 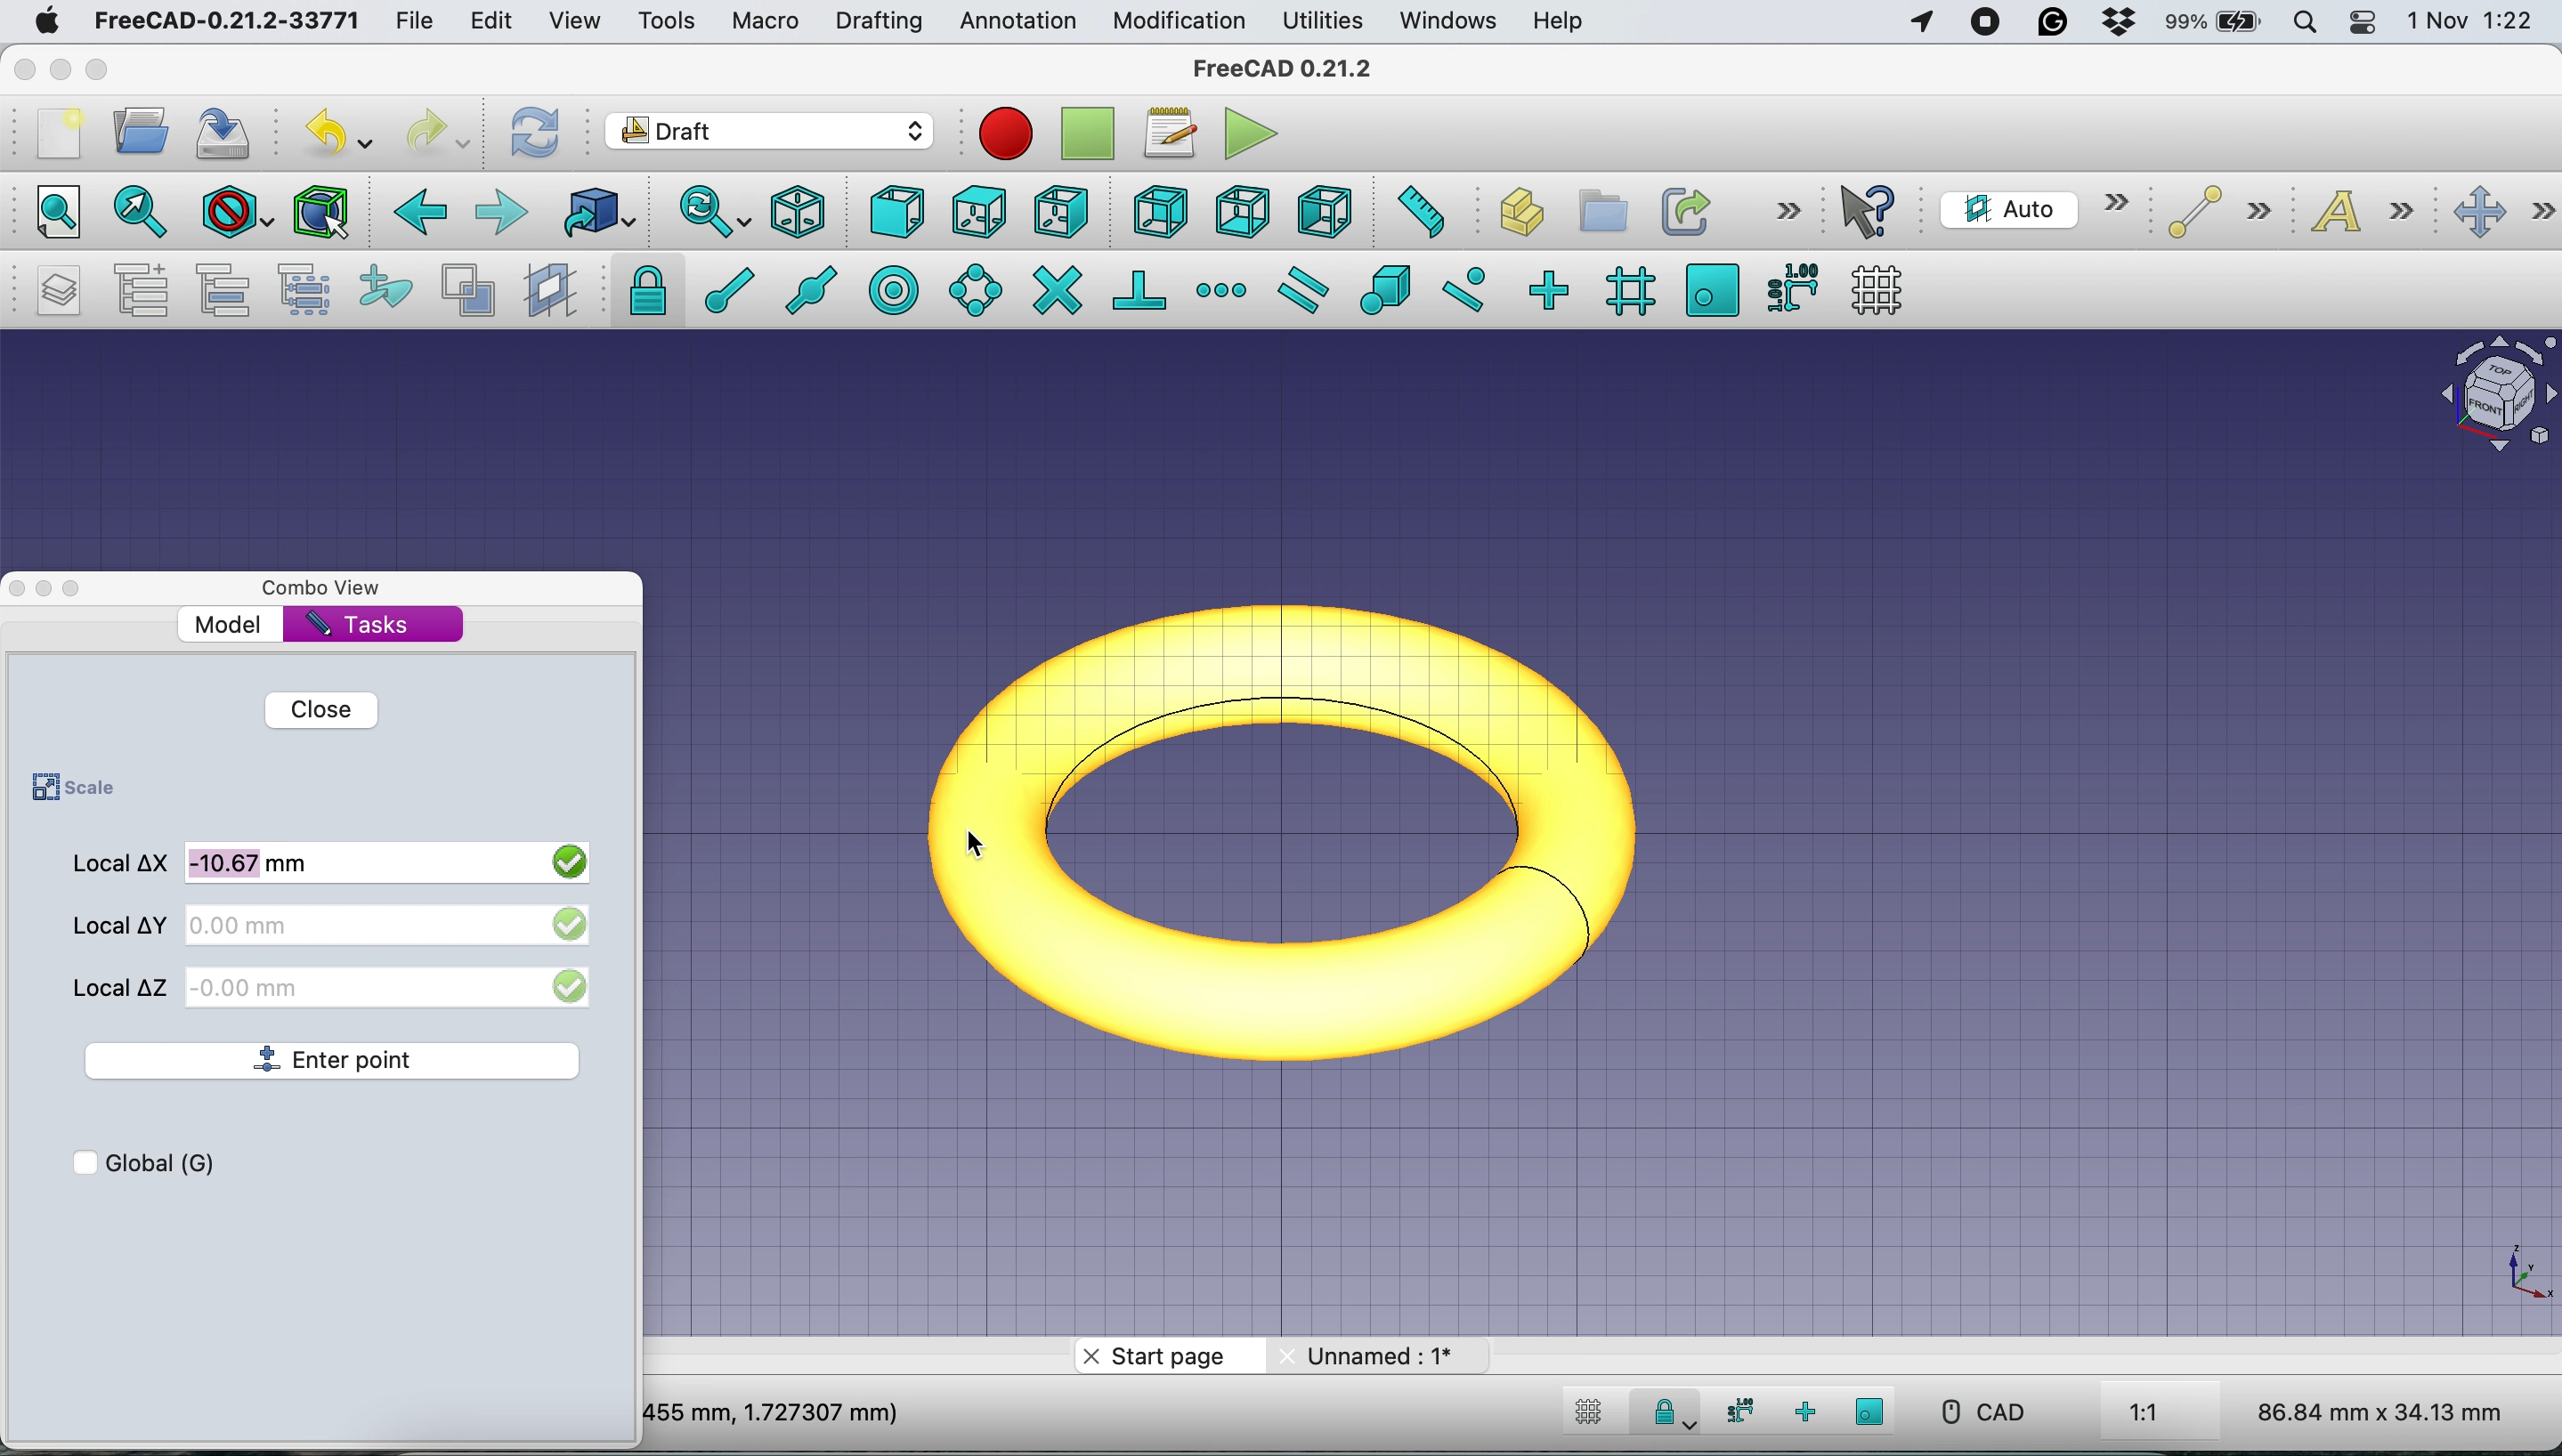 I want to click on snap endpoint, so click(x=724, y=288).